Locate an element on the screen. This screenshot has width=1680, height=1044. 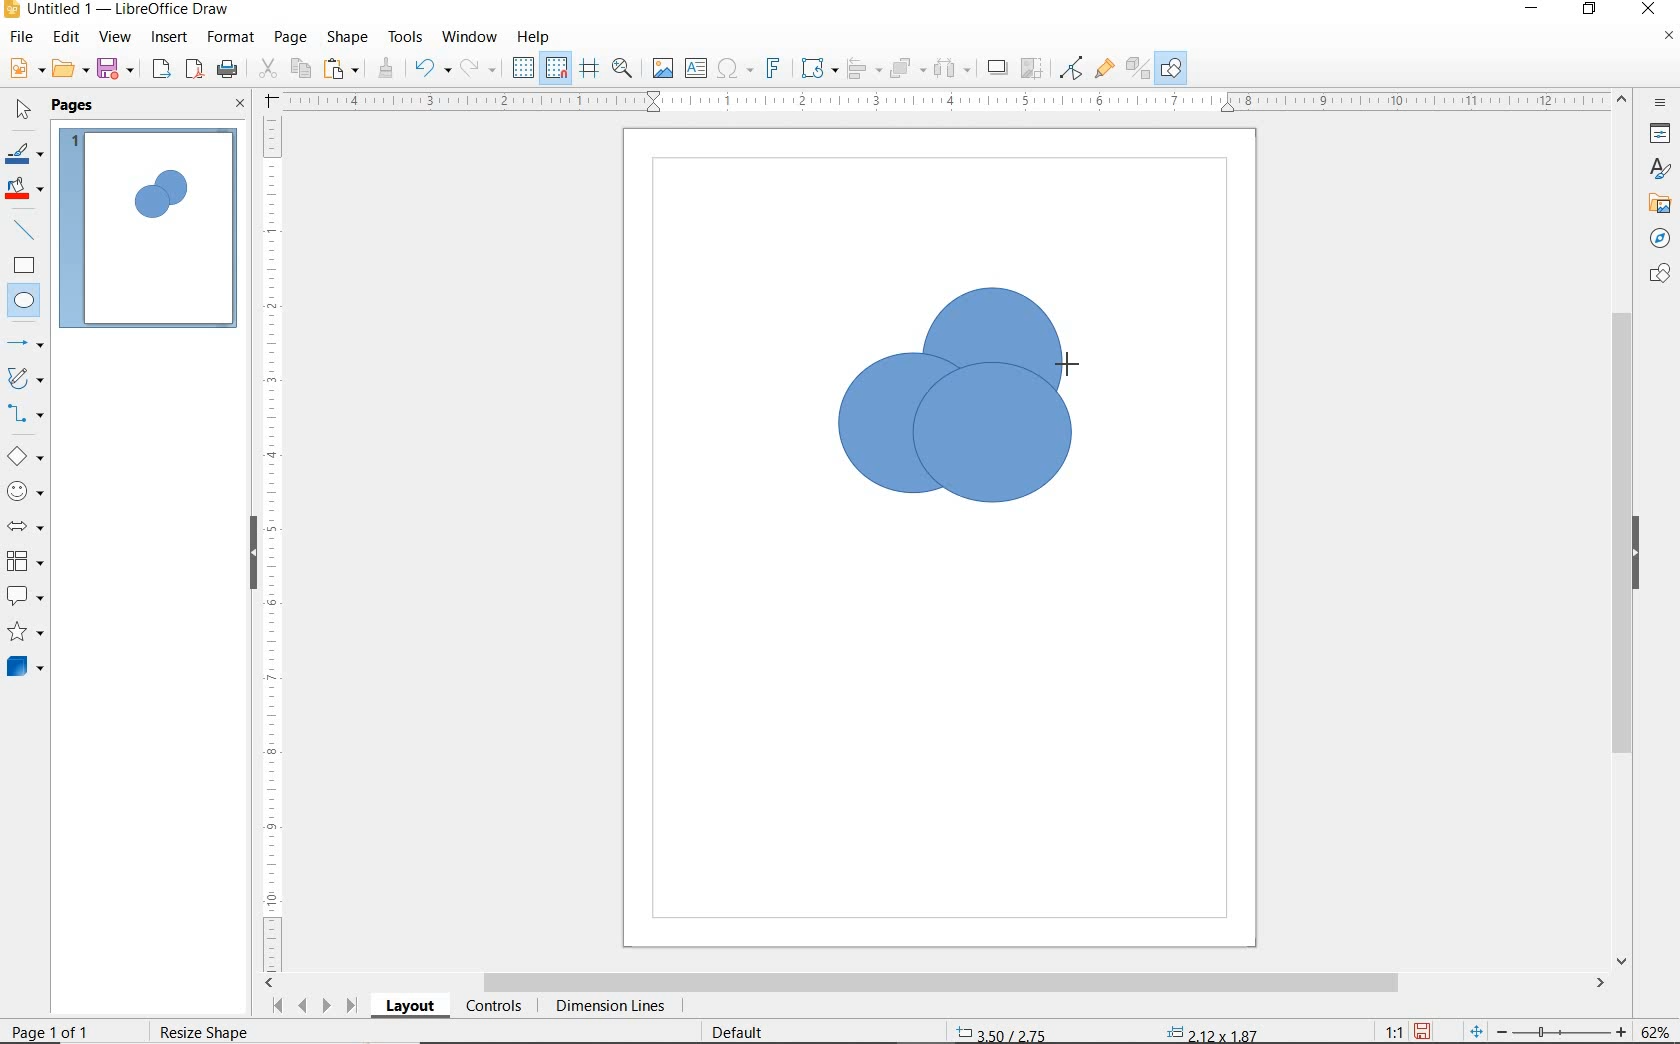
TOGGLE POINT EDIT MODE is located at coordinates (1072, 68).